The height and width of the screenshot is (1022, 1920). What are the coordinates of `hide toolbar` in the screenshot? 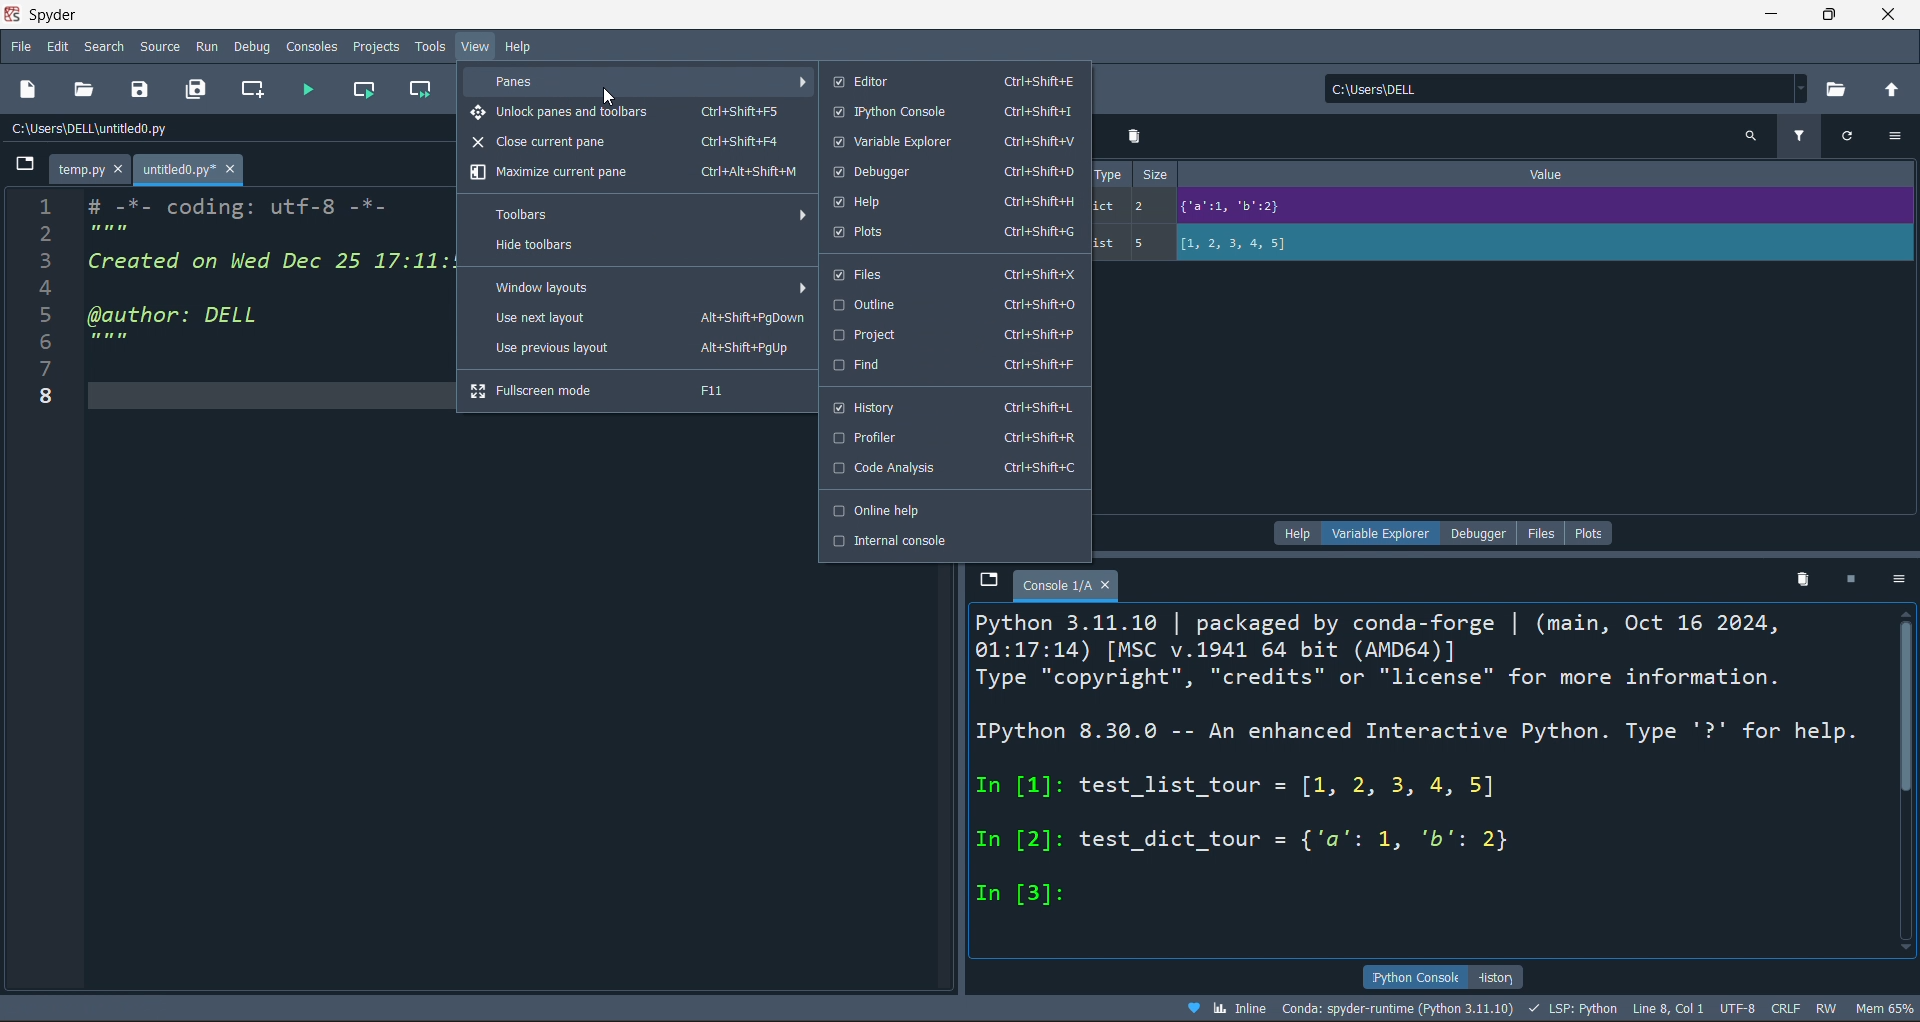 It's located at (637, 246).